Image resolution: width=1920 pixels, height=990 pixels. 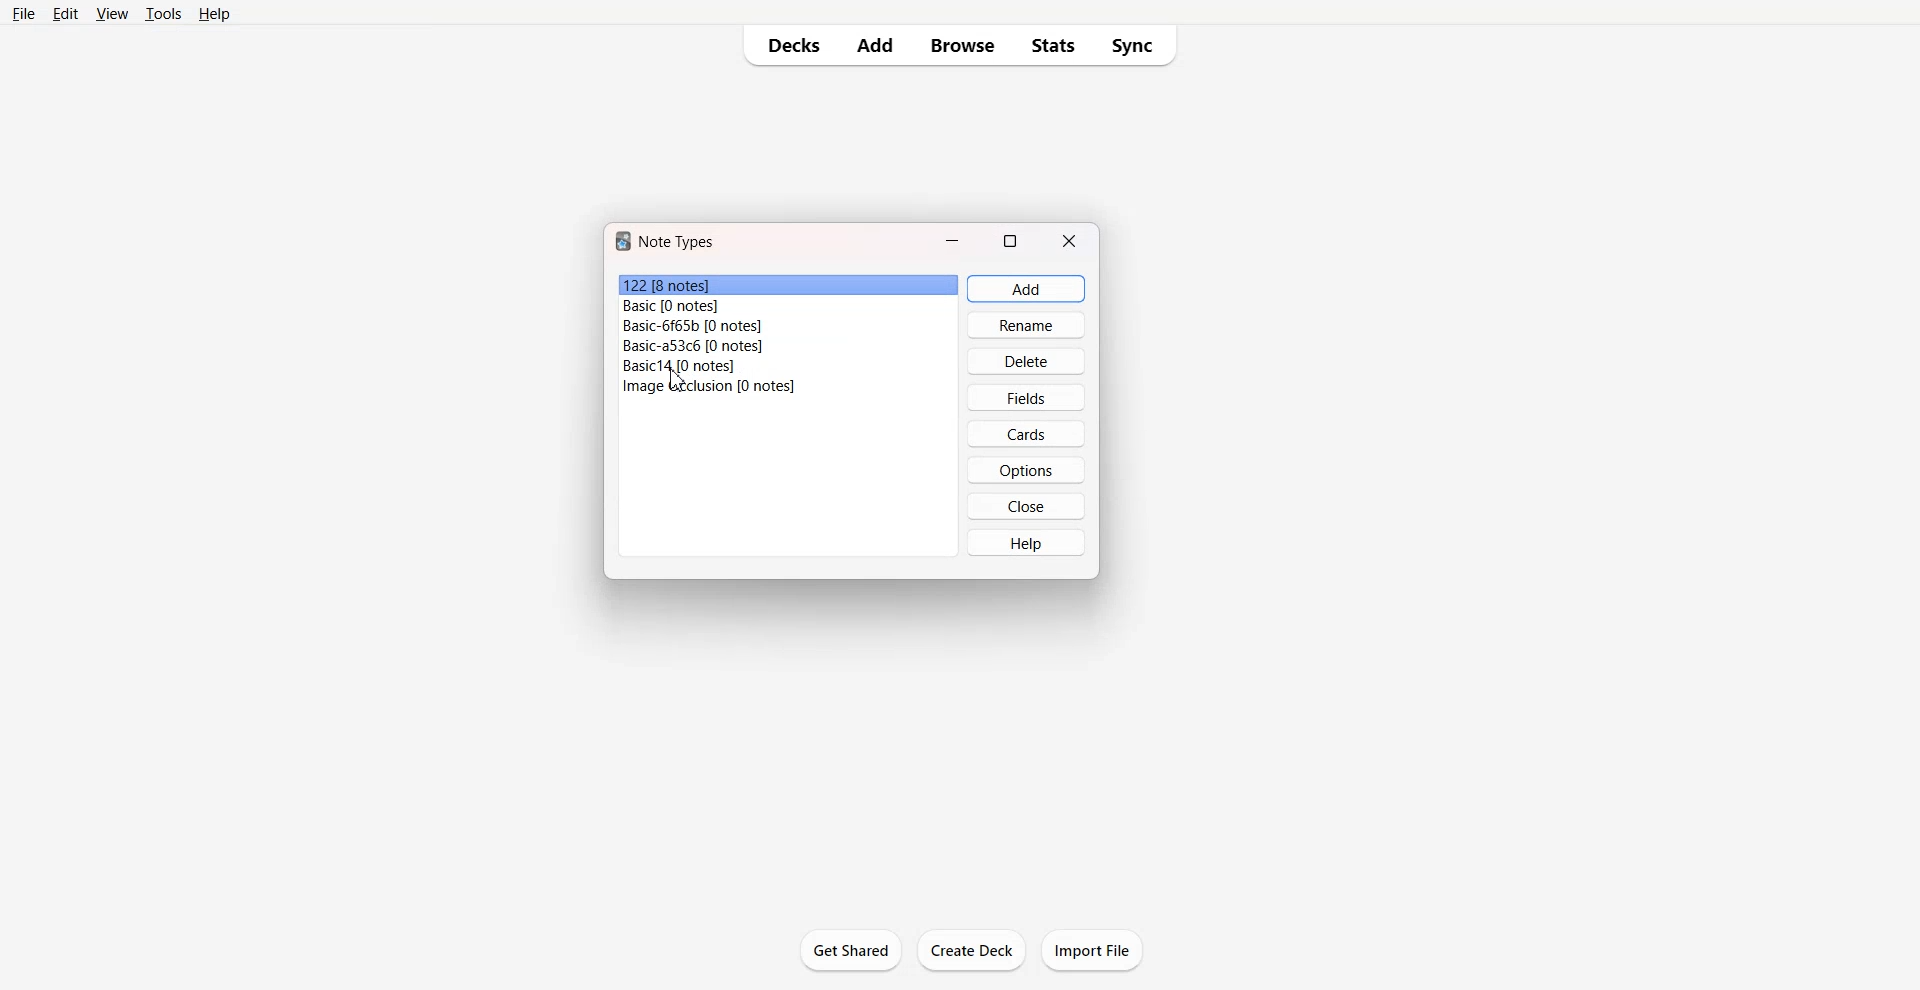 I want to click on File, so click(x=25, y=14).